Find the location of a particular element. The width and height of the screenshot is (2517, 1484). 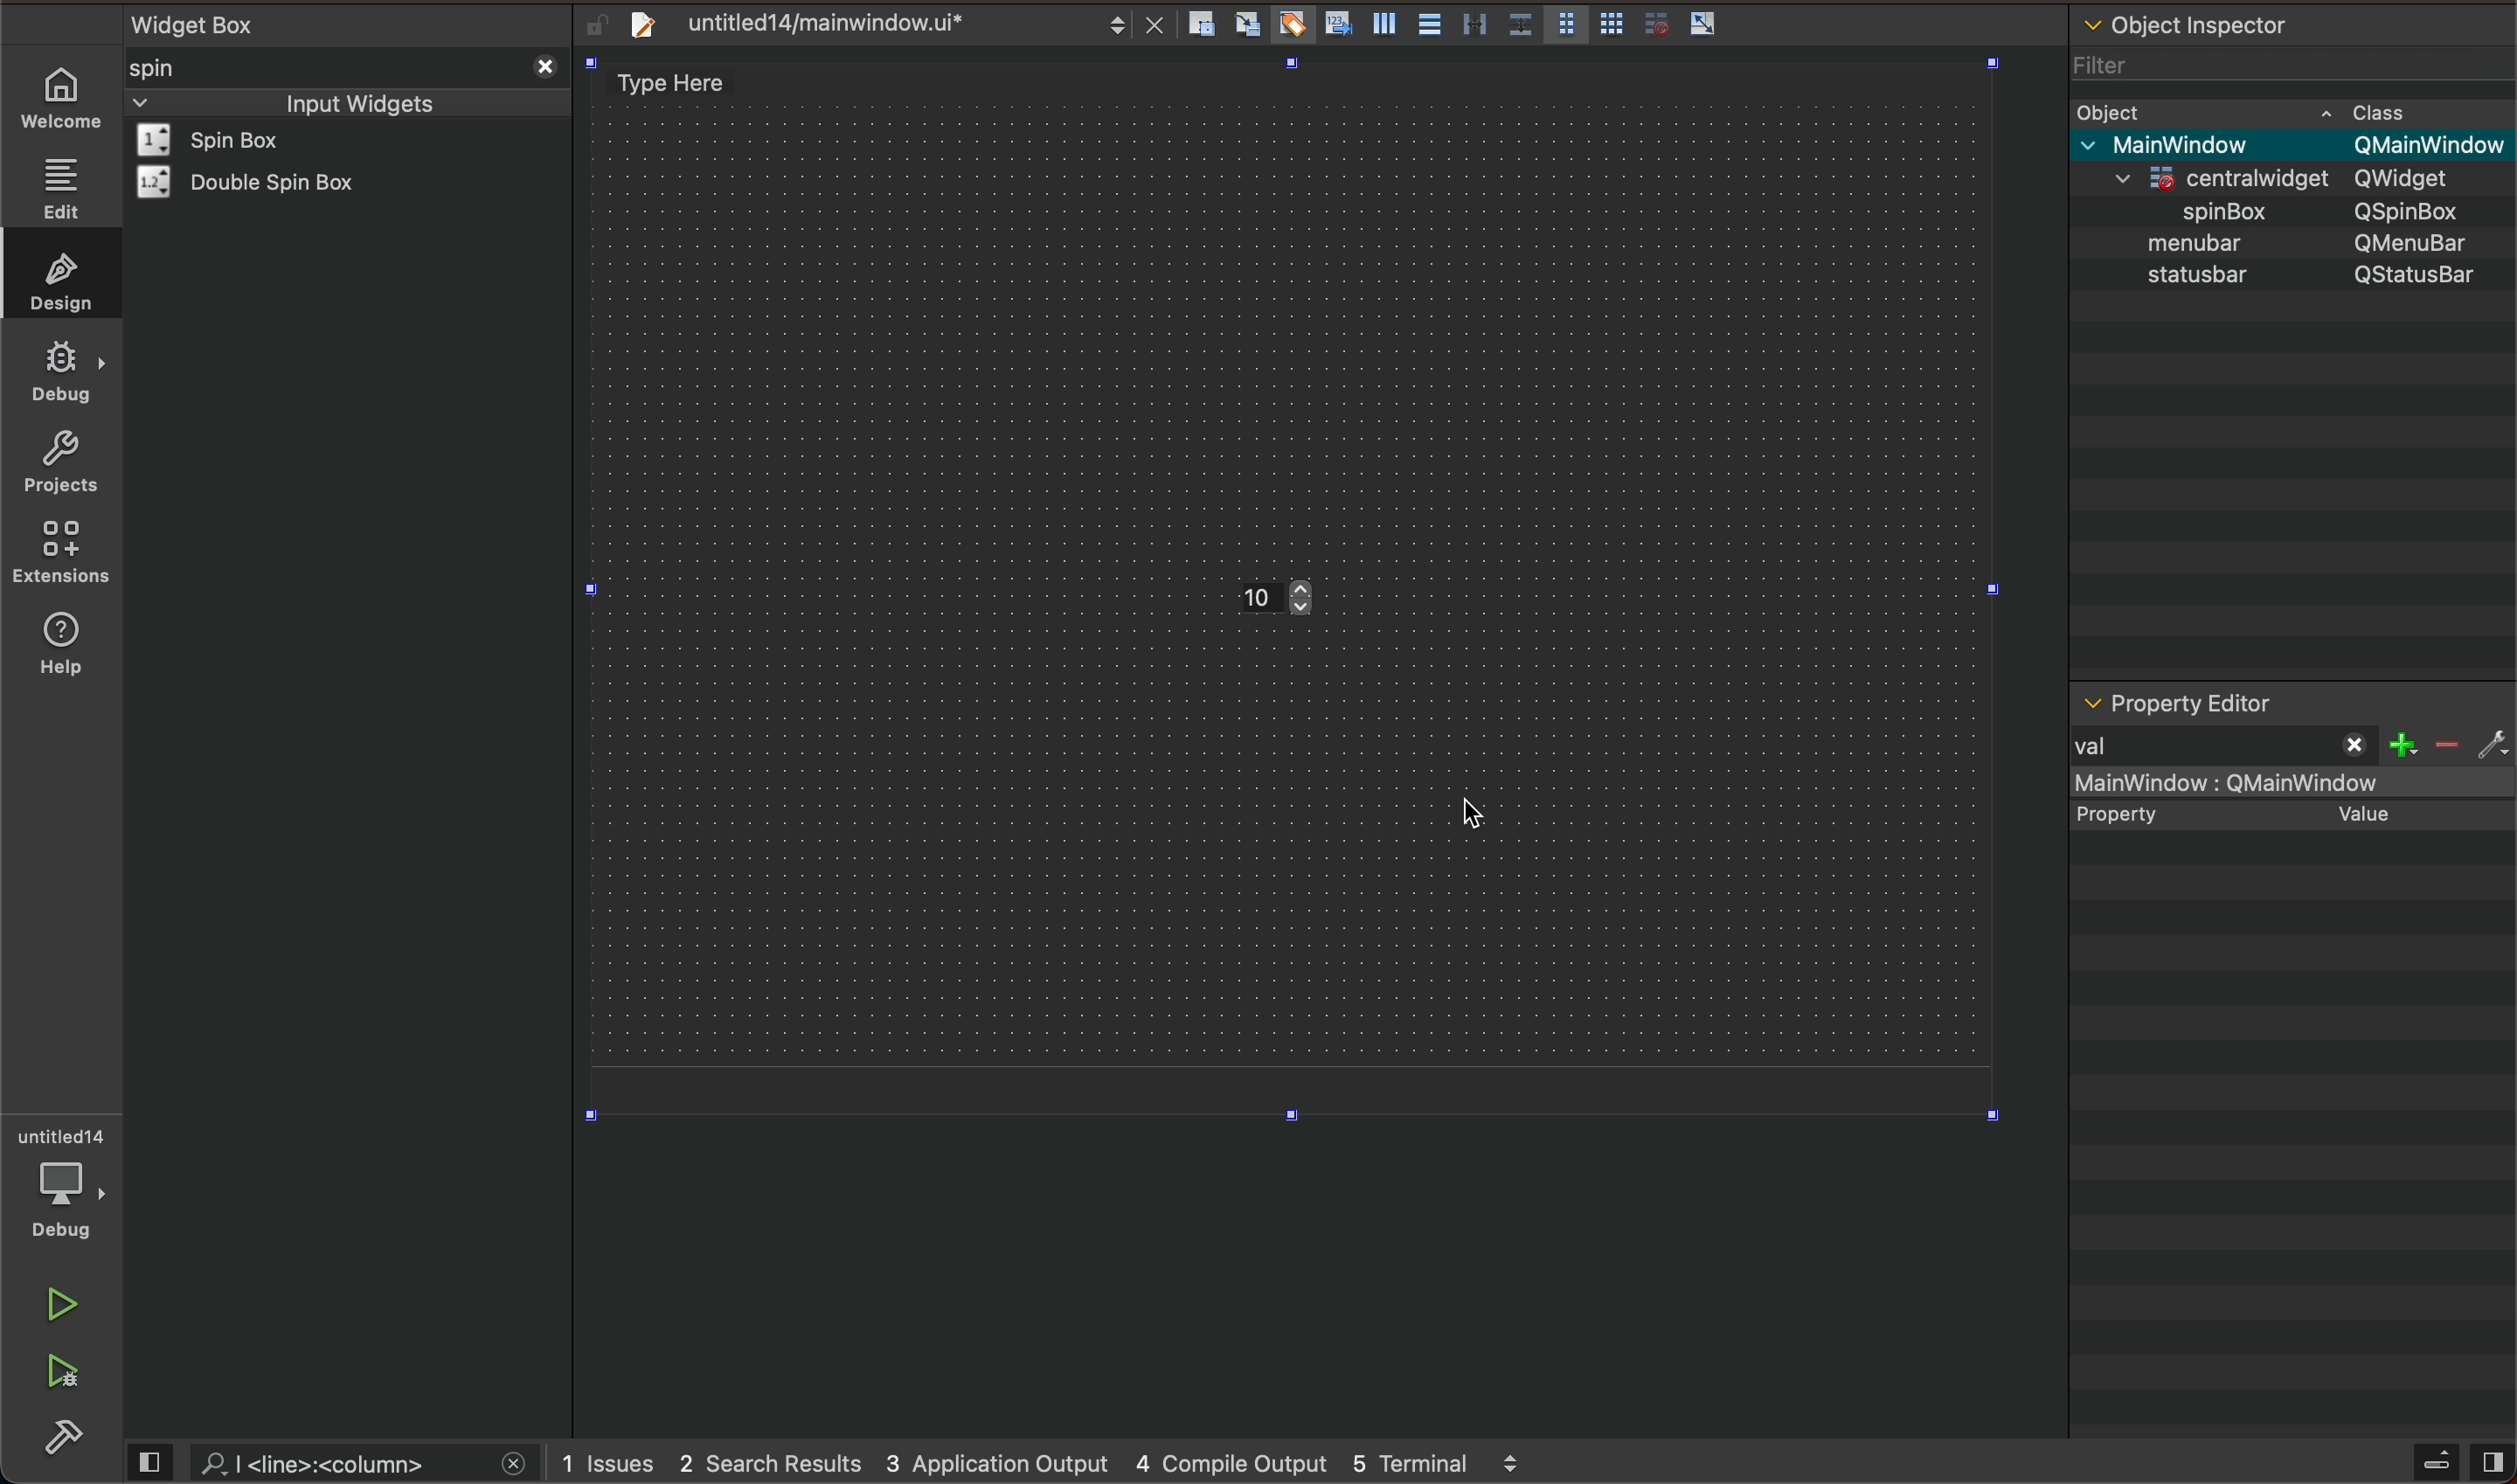

spin box with integet 10 is located at coordinates (1305, 600).